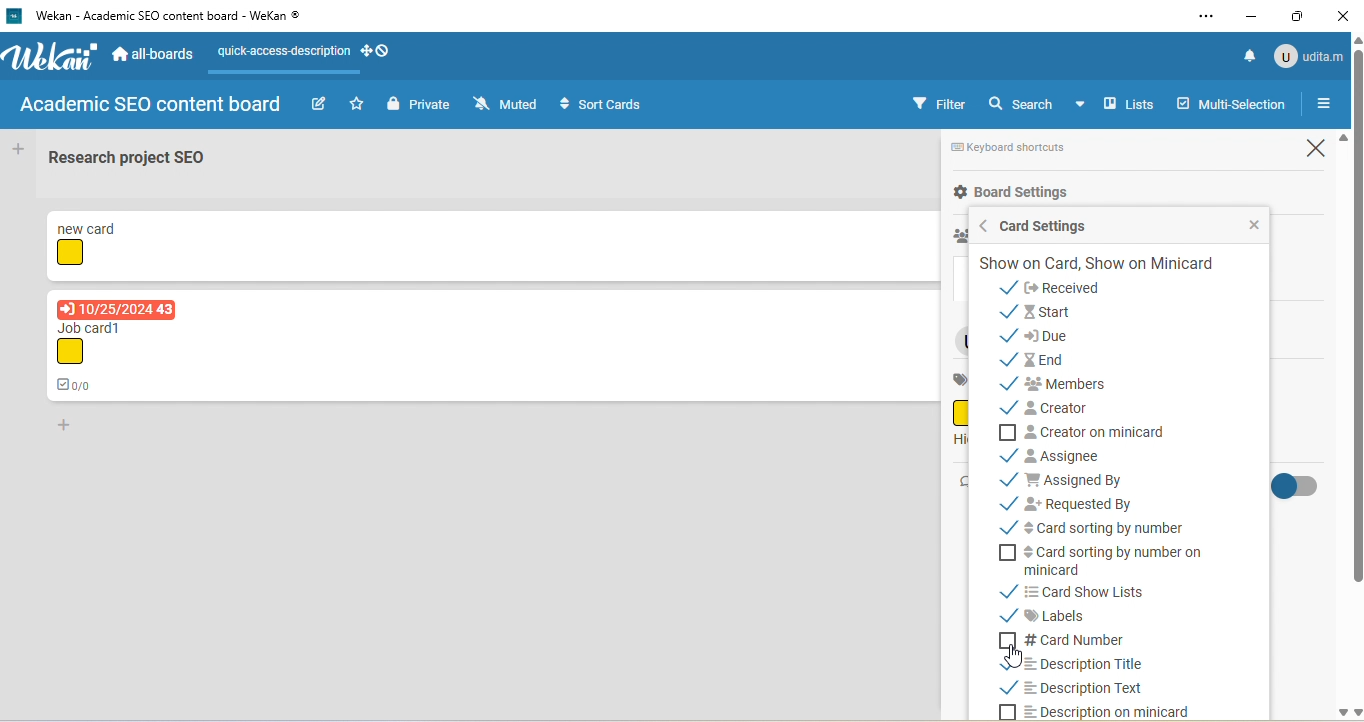 The width and height of the screenshot is (1364, 722). I want to click on muted, so click(505, 103).